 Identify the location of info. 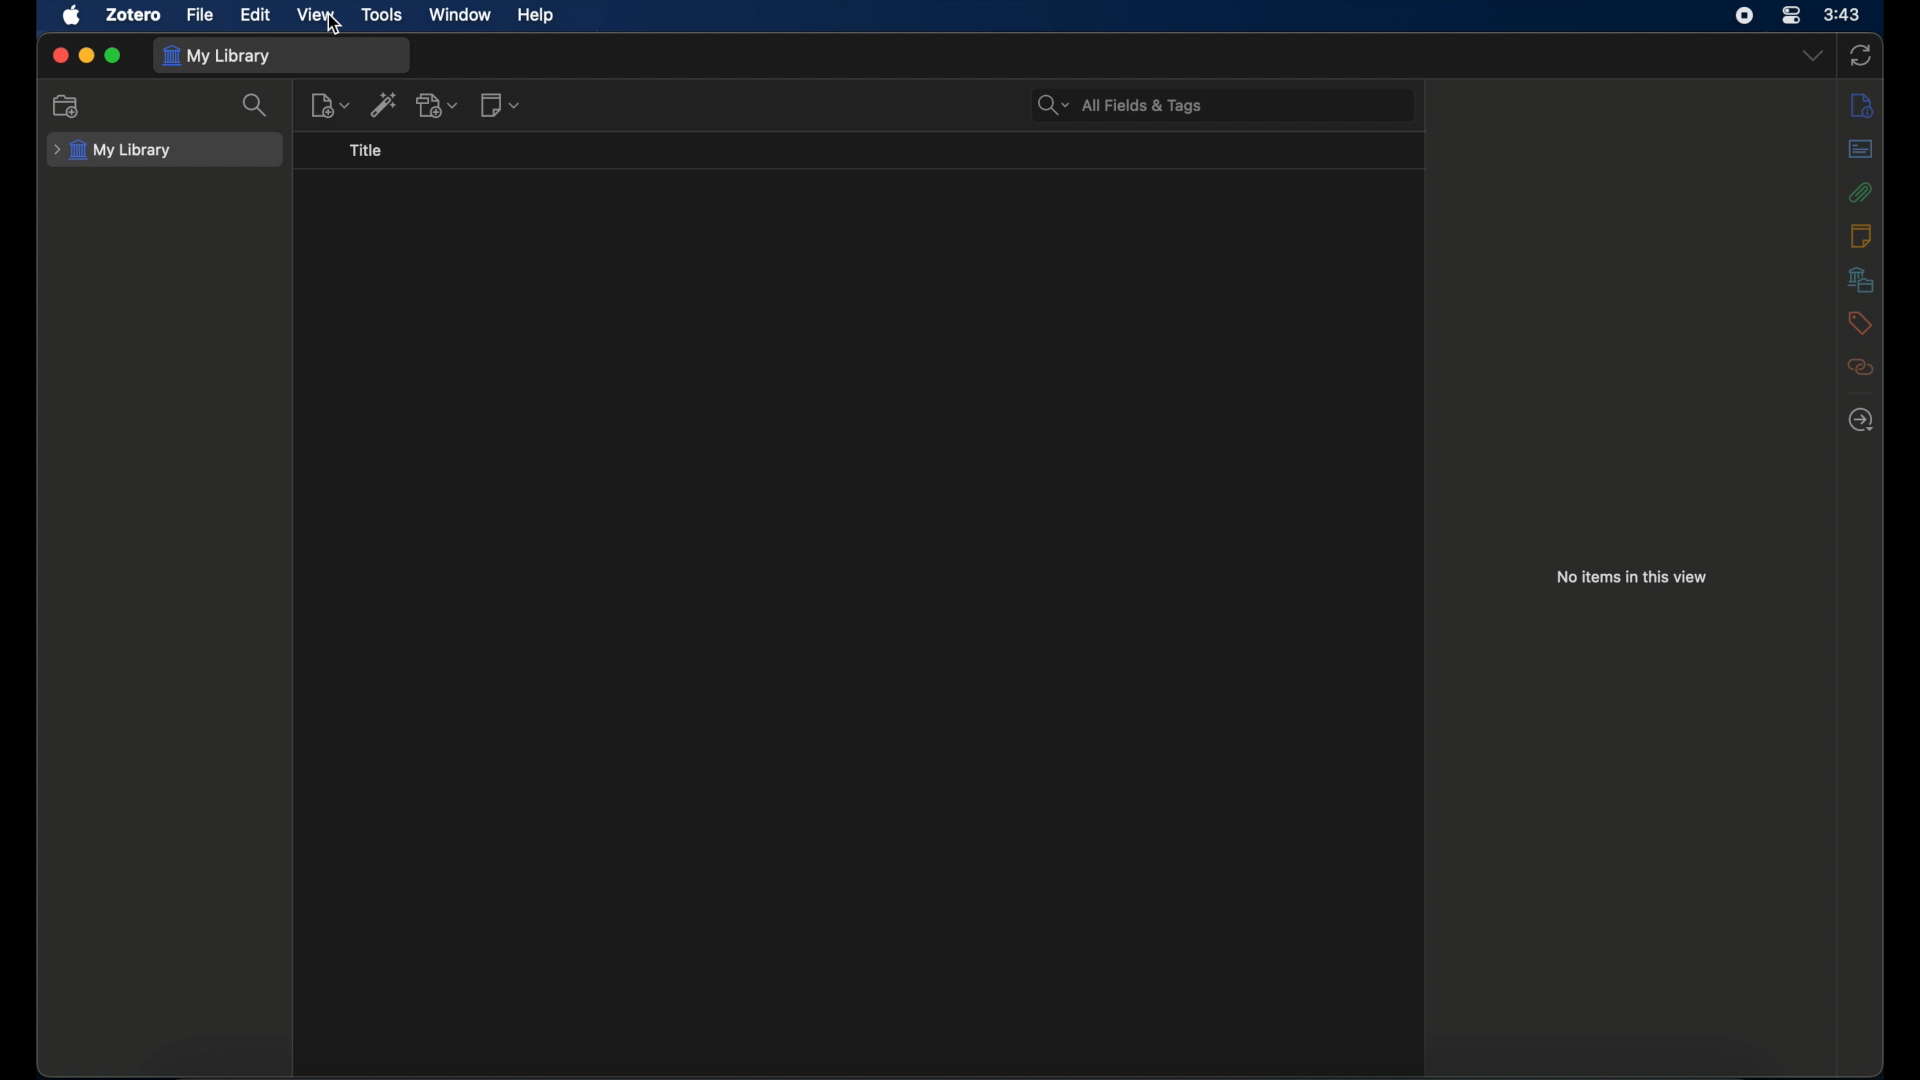
(1860, 106).